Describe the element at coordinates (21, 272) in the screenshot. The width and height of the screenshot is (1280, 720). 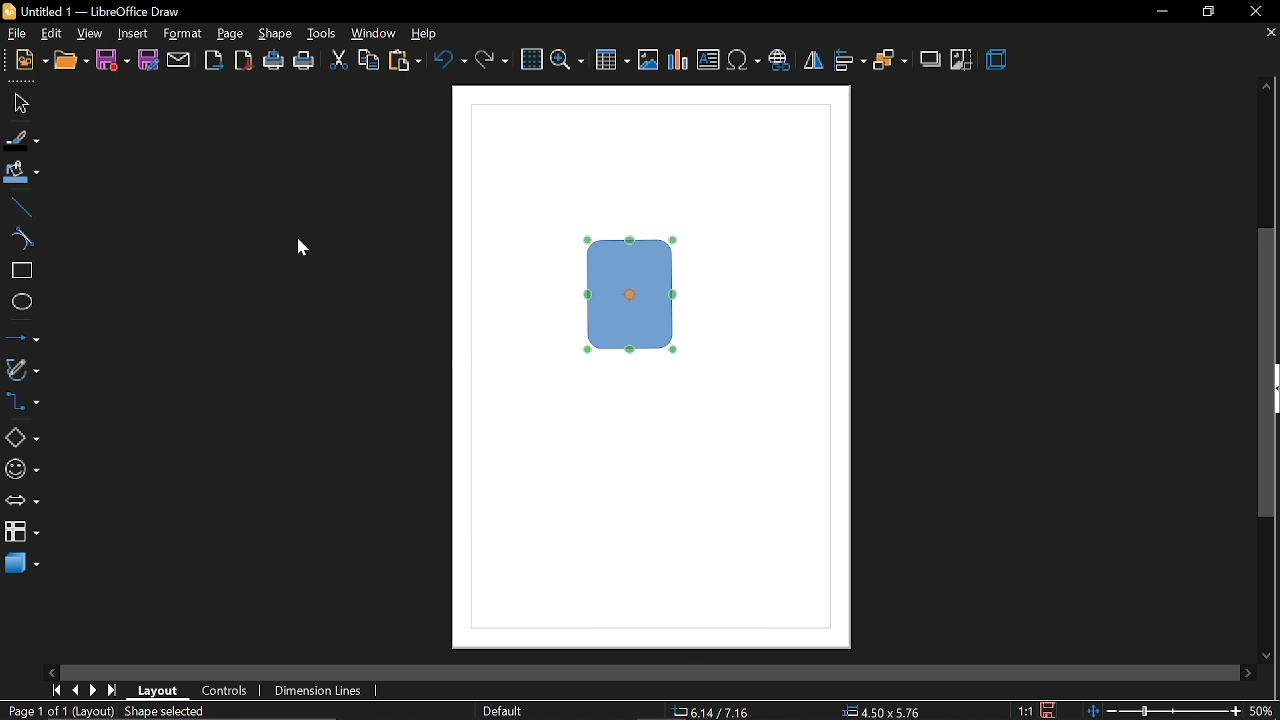
I see `rectangle` at that location.